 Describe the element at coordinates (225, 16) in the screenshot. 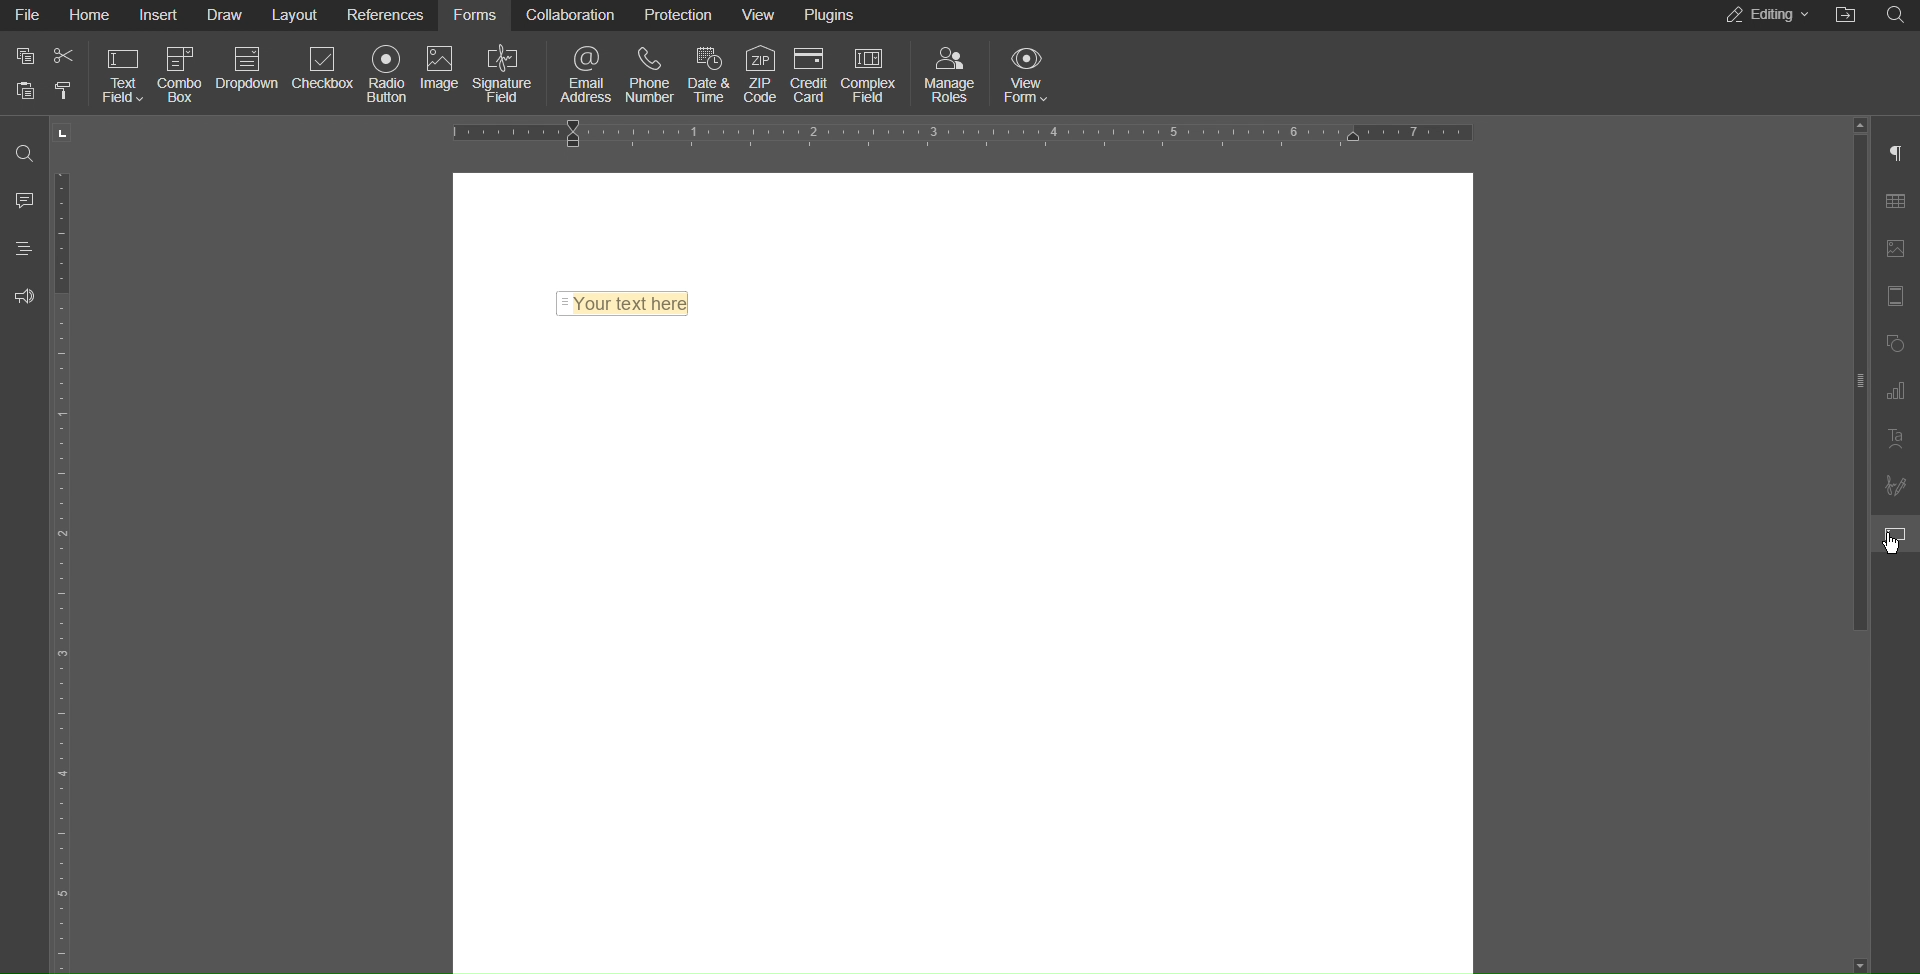

I see `Draw` at that location.